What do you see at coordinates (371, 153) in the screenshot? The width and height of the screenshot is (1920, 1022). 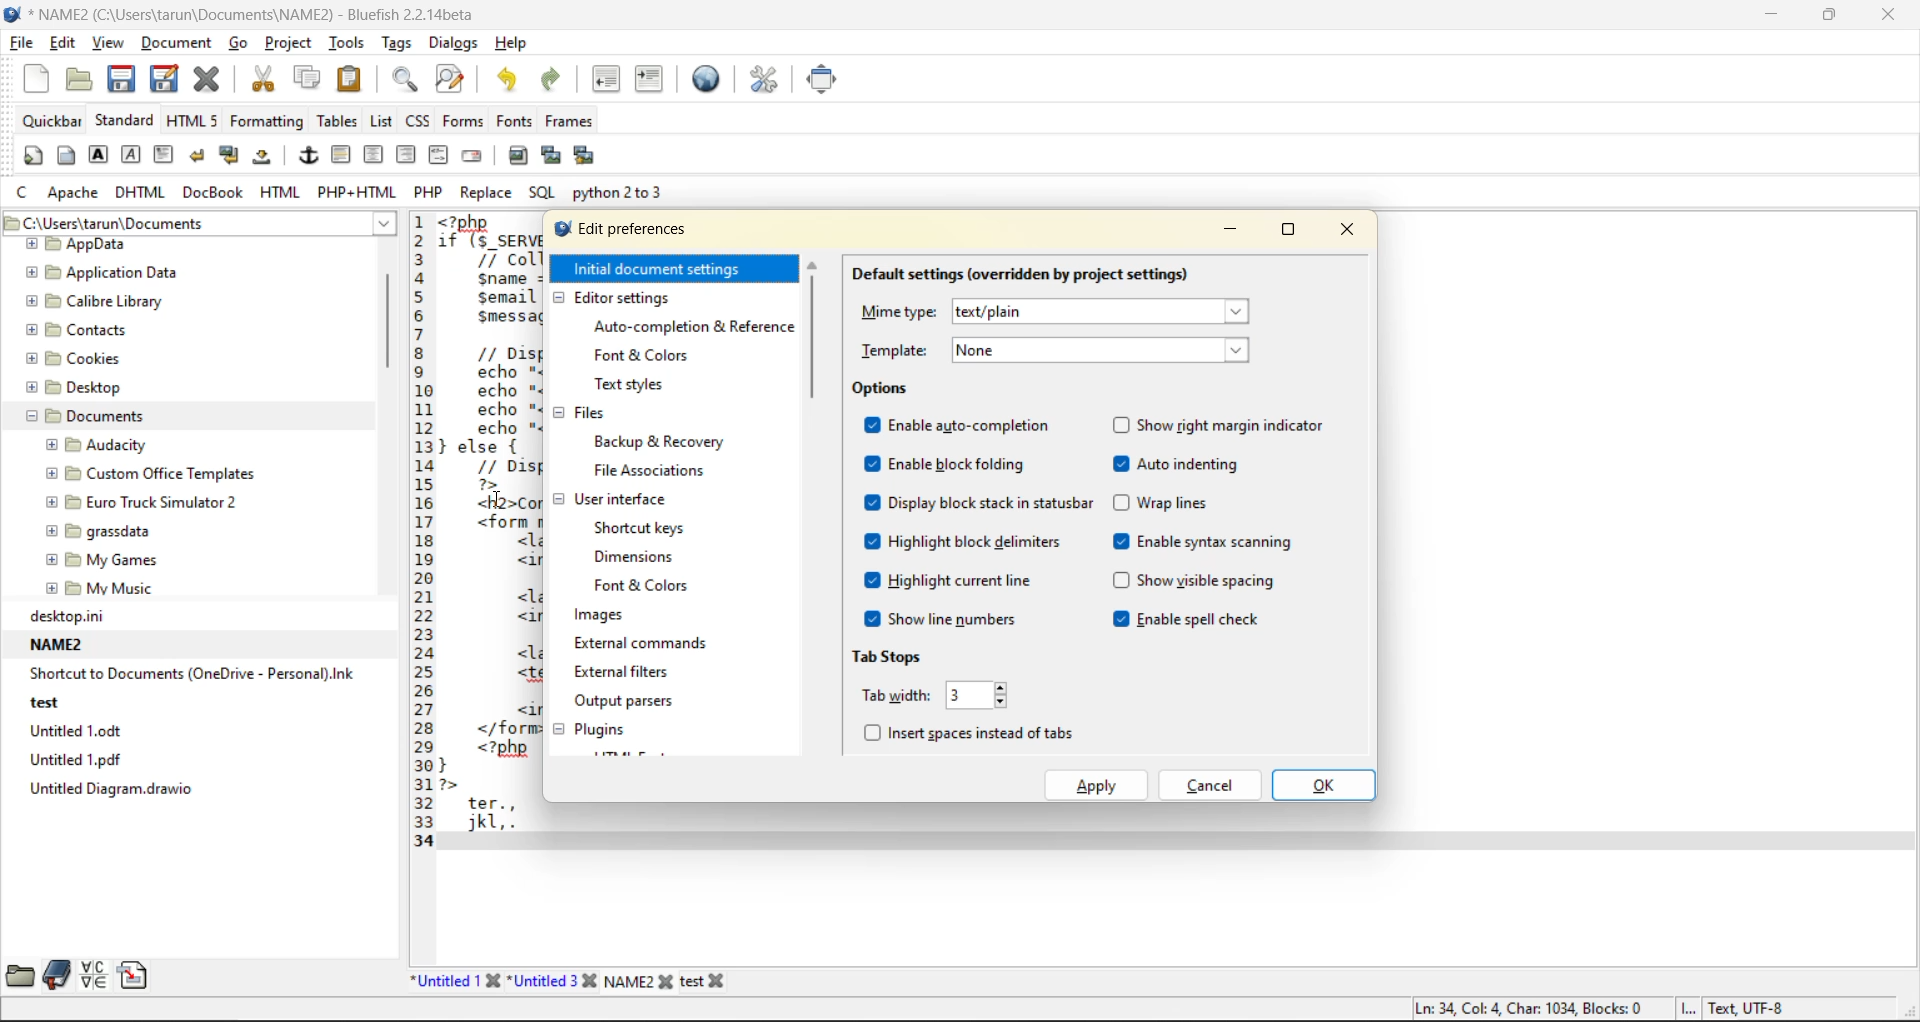 I see `center` at bounding box center [371, 153].